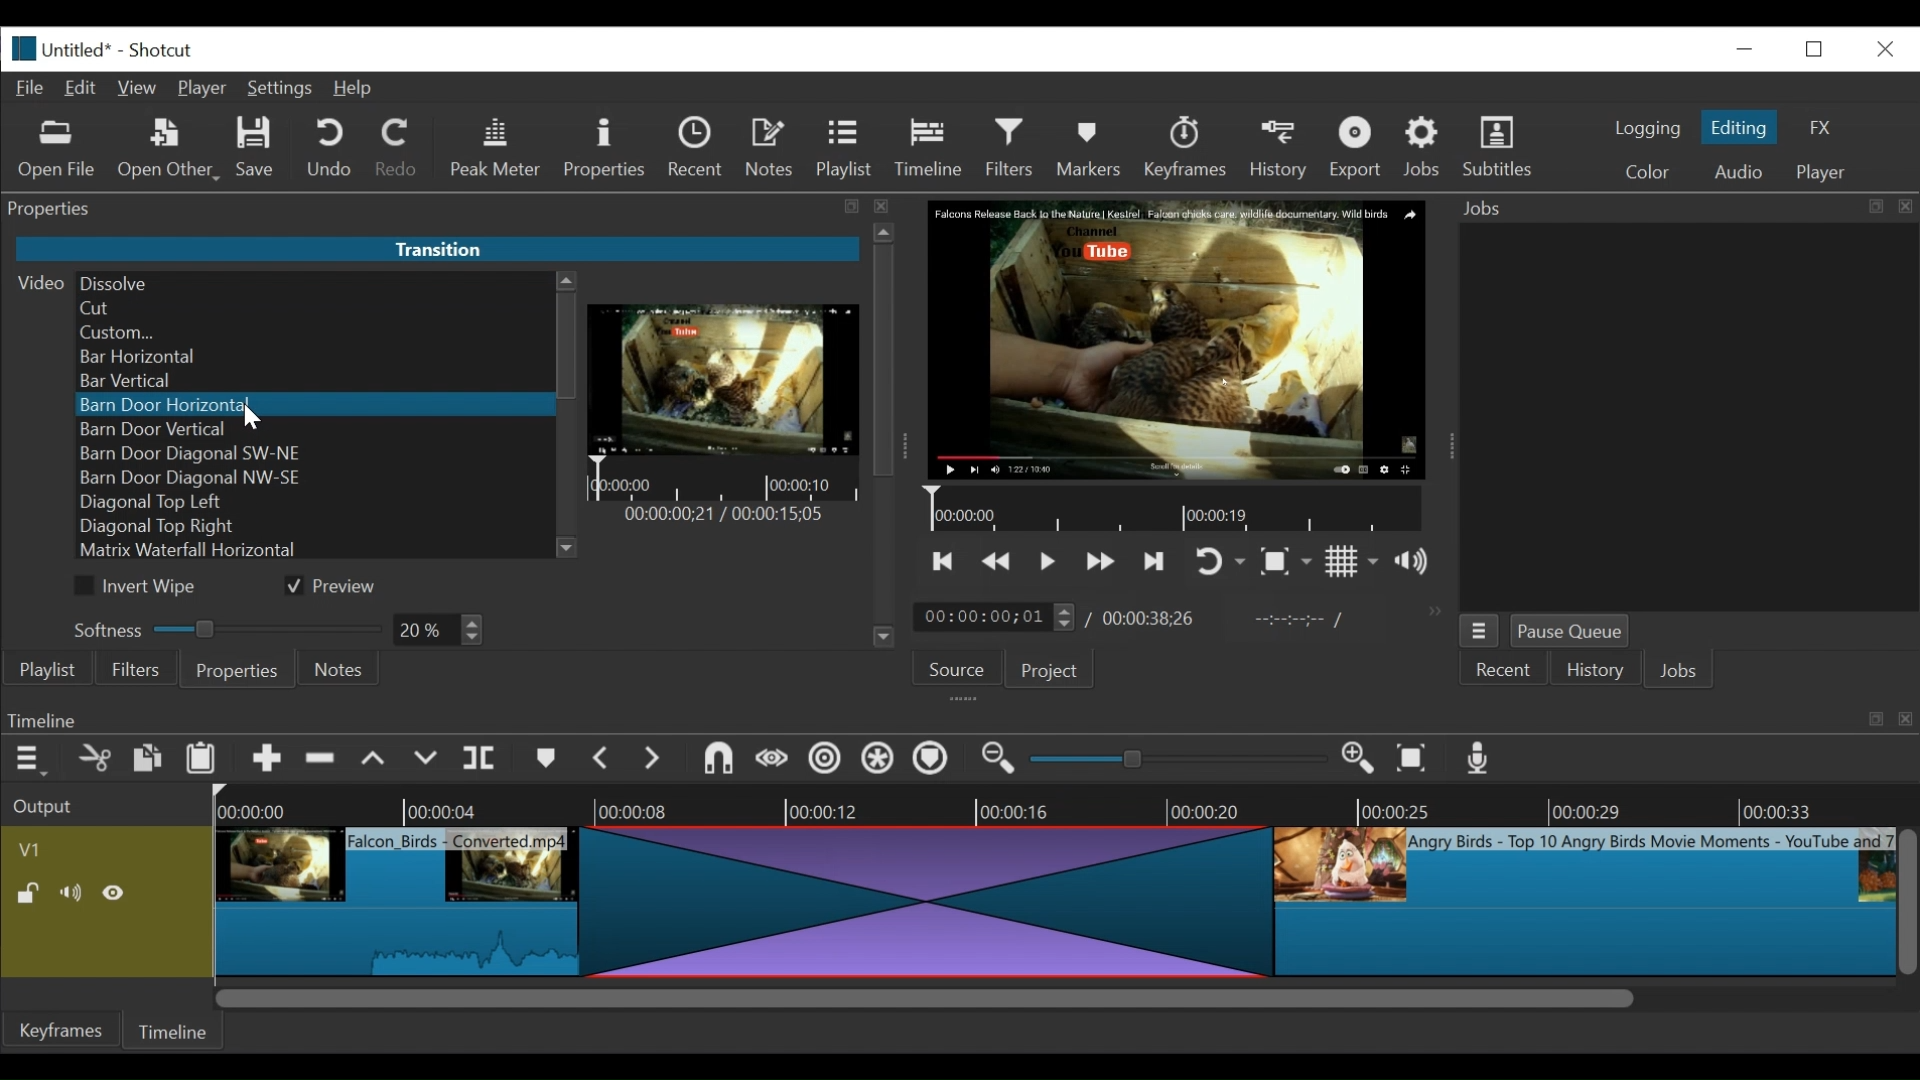 Image resolution: width=1920 pixels, height=1080 pixels. I want to click on Mute, so click(75, 893).